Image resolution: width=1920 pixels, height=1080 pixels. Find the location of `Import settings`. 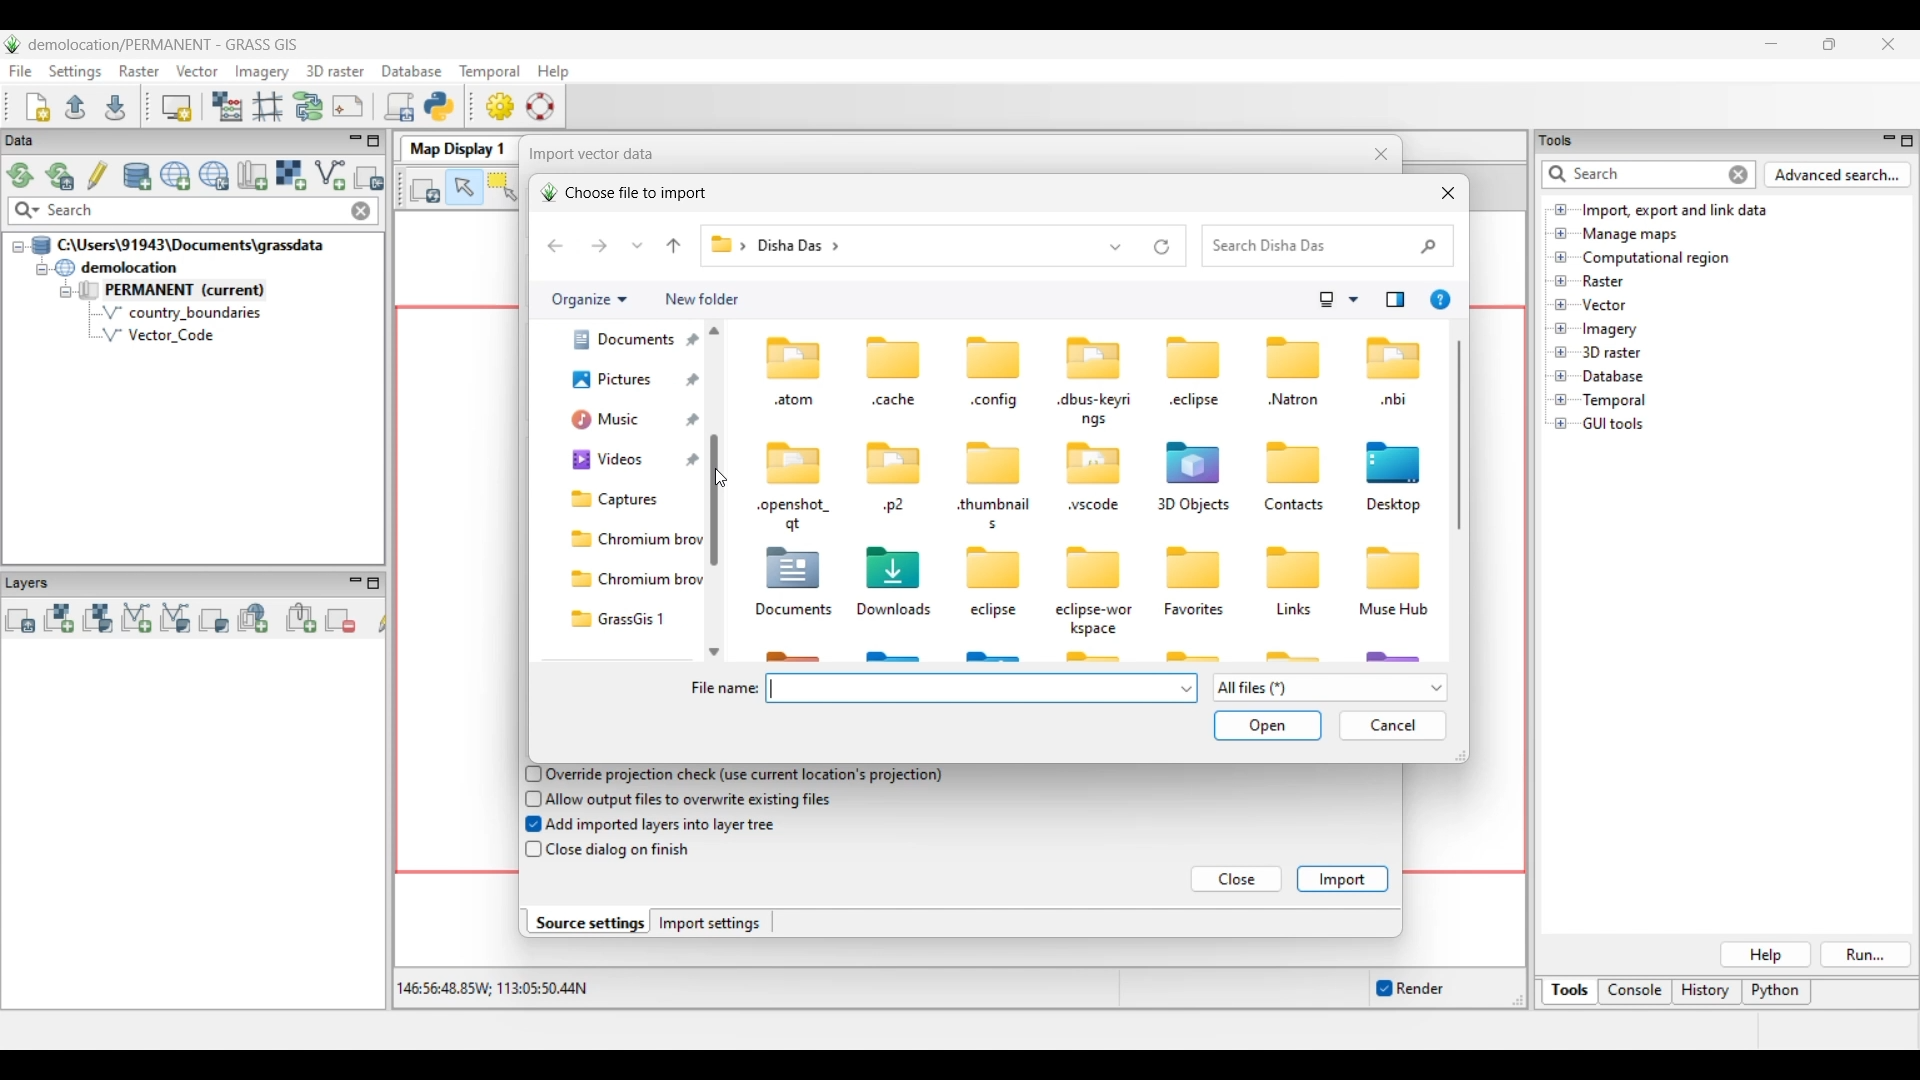

Import settings is located at coordinates (710, 923).